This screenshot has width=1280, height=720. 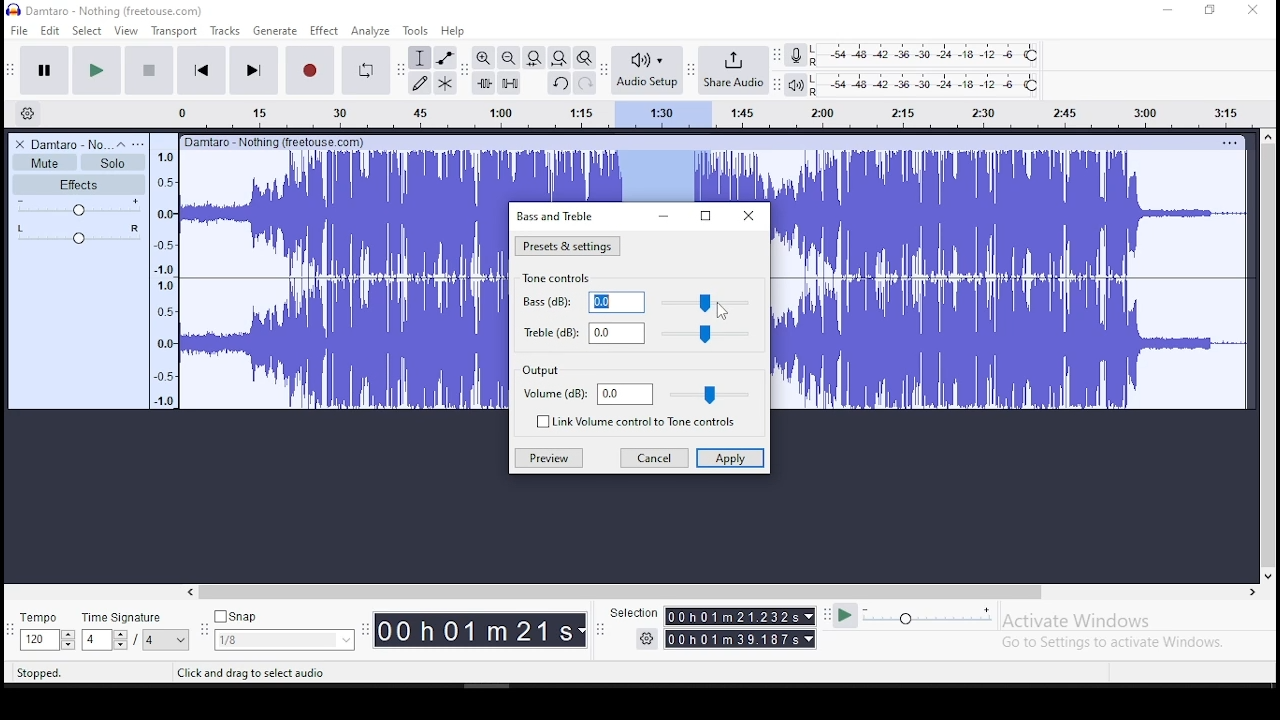 I want to click on volume(dB), so click(x=555, y=395).